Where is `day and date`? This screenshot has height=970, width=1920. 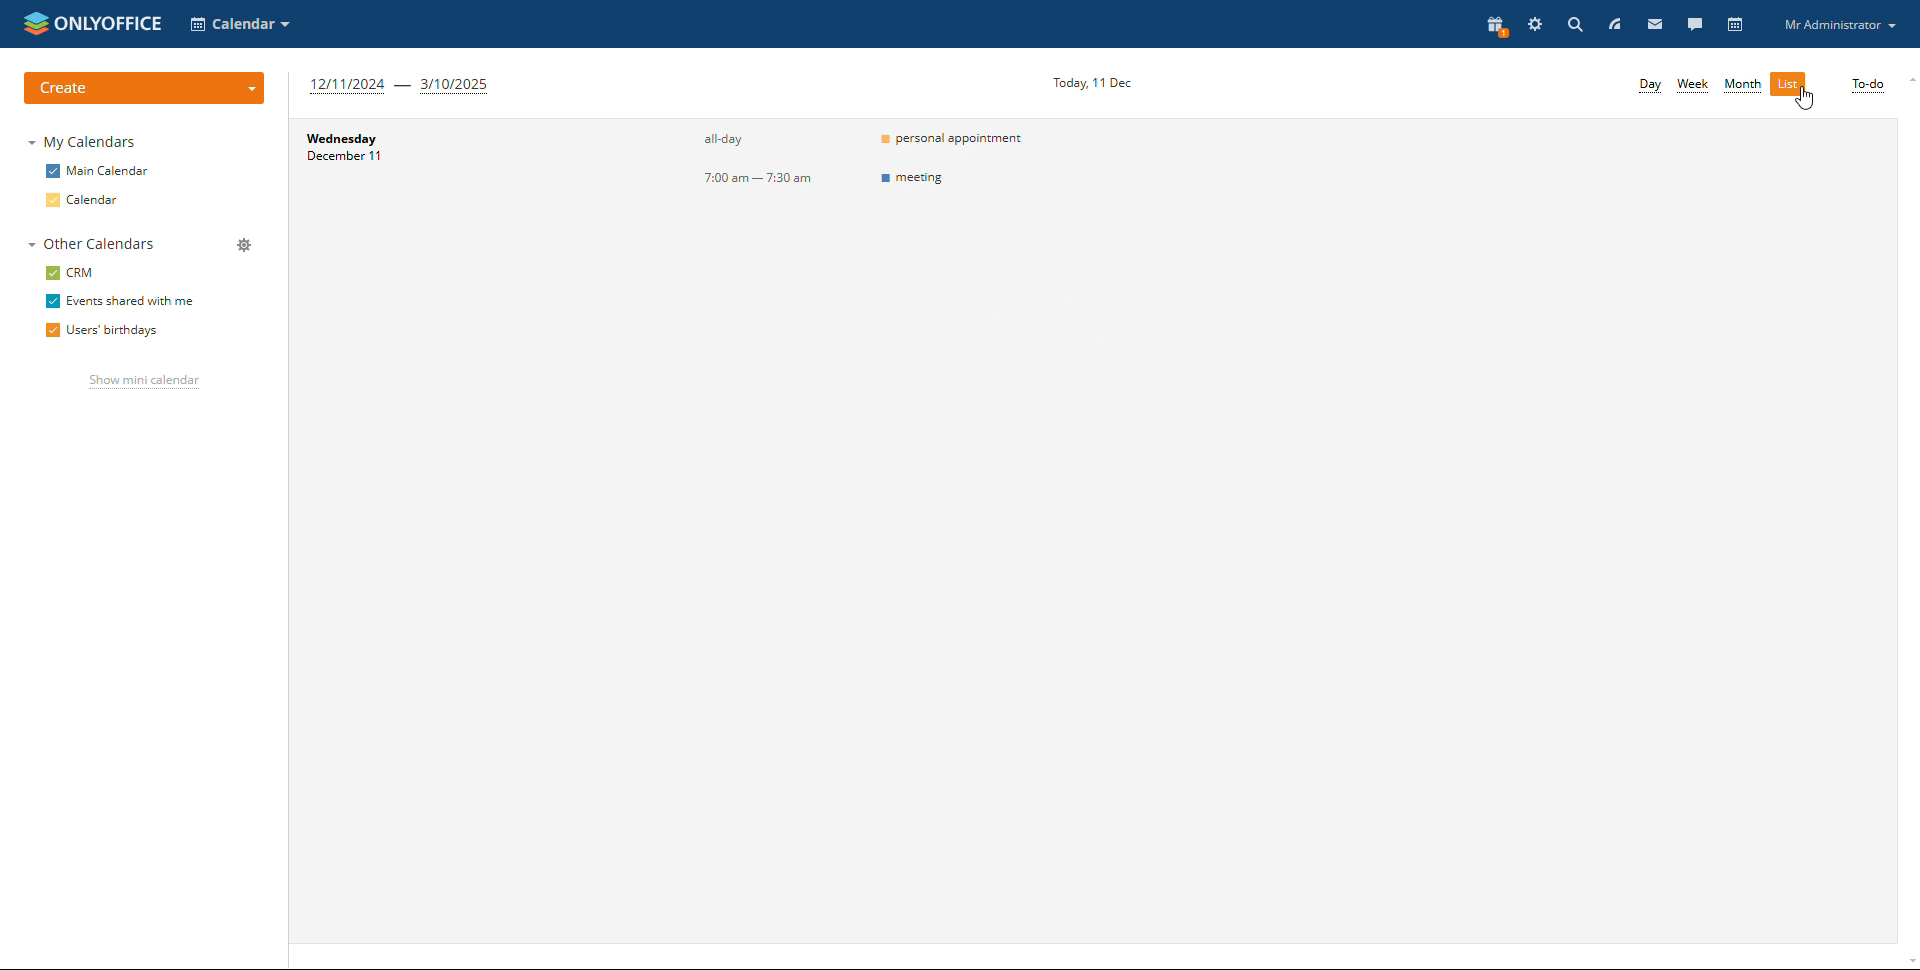 day and date is located at coordinates (438, 159).